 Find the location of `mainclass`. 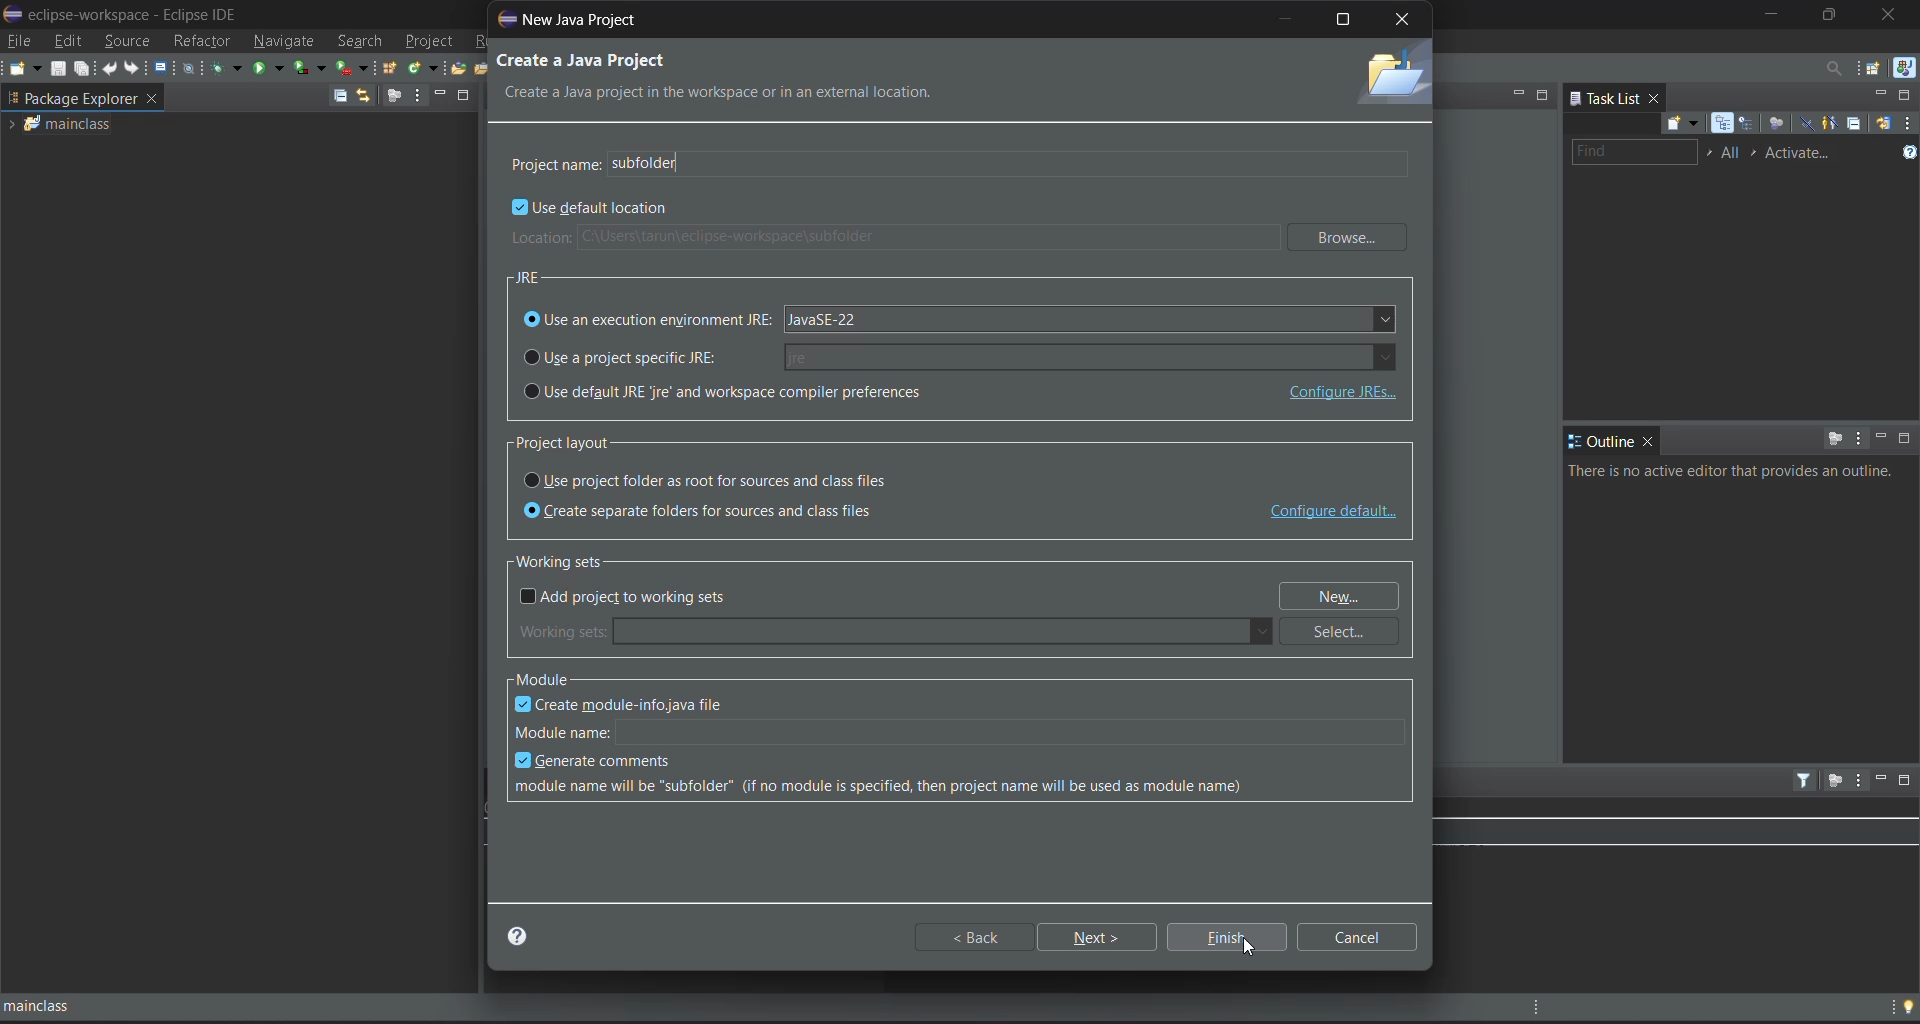

mainclass is located at coordinates (86, 124).